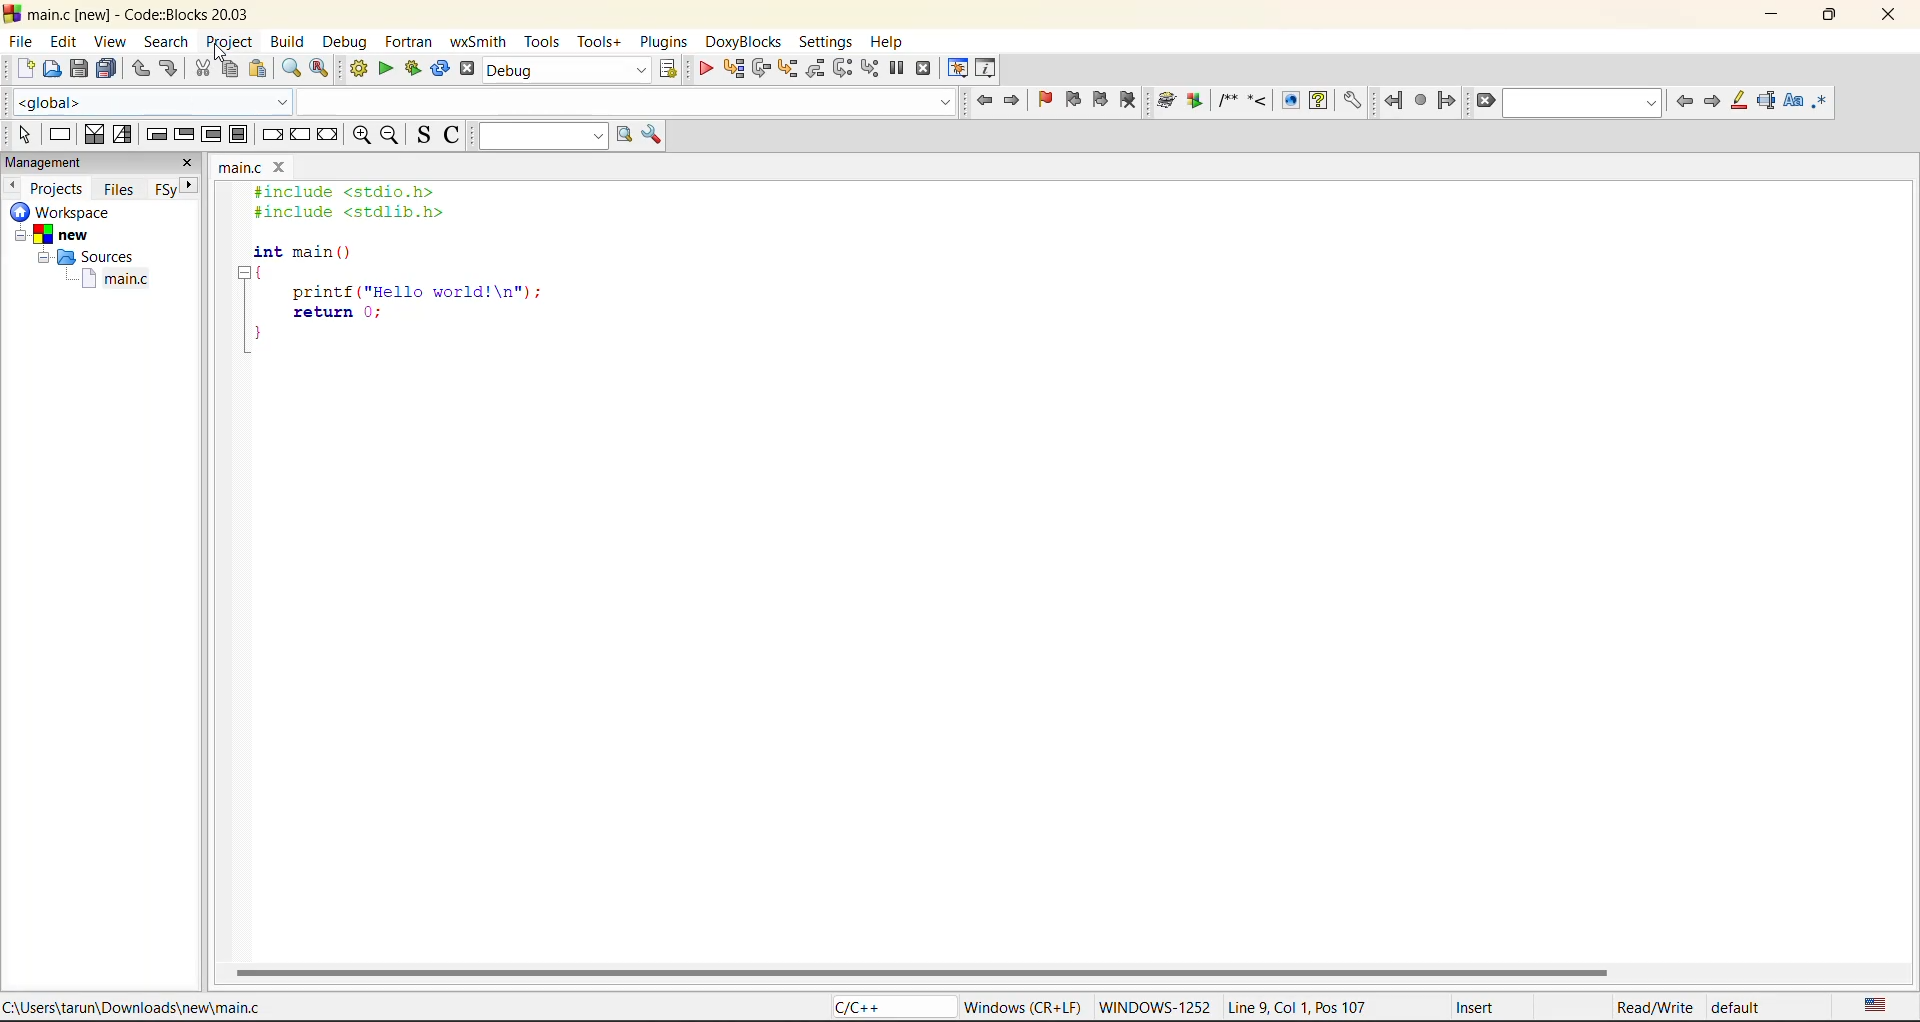  I want to click on minimize, so click(1769, 17).